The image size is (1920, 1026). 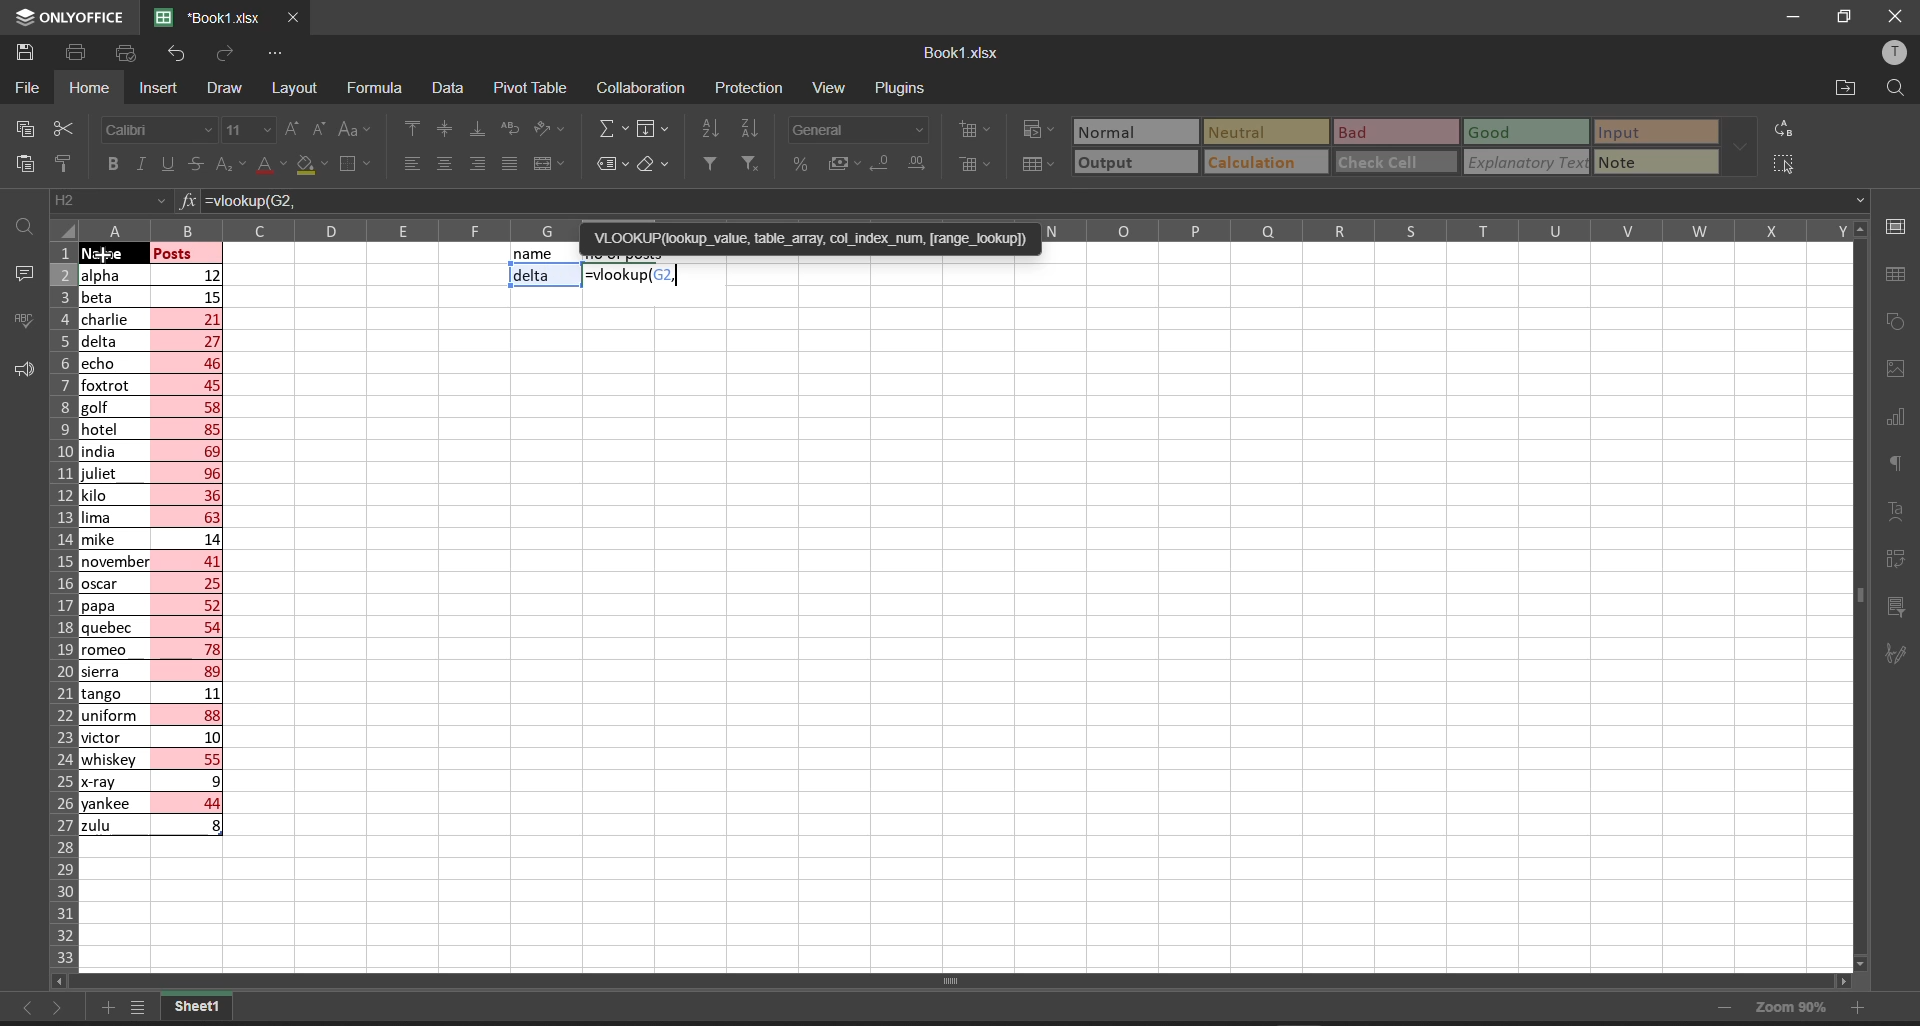 I want to click on delete cells, so click(x=971, y=163).